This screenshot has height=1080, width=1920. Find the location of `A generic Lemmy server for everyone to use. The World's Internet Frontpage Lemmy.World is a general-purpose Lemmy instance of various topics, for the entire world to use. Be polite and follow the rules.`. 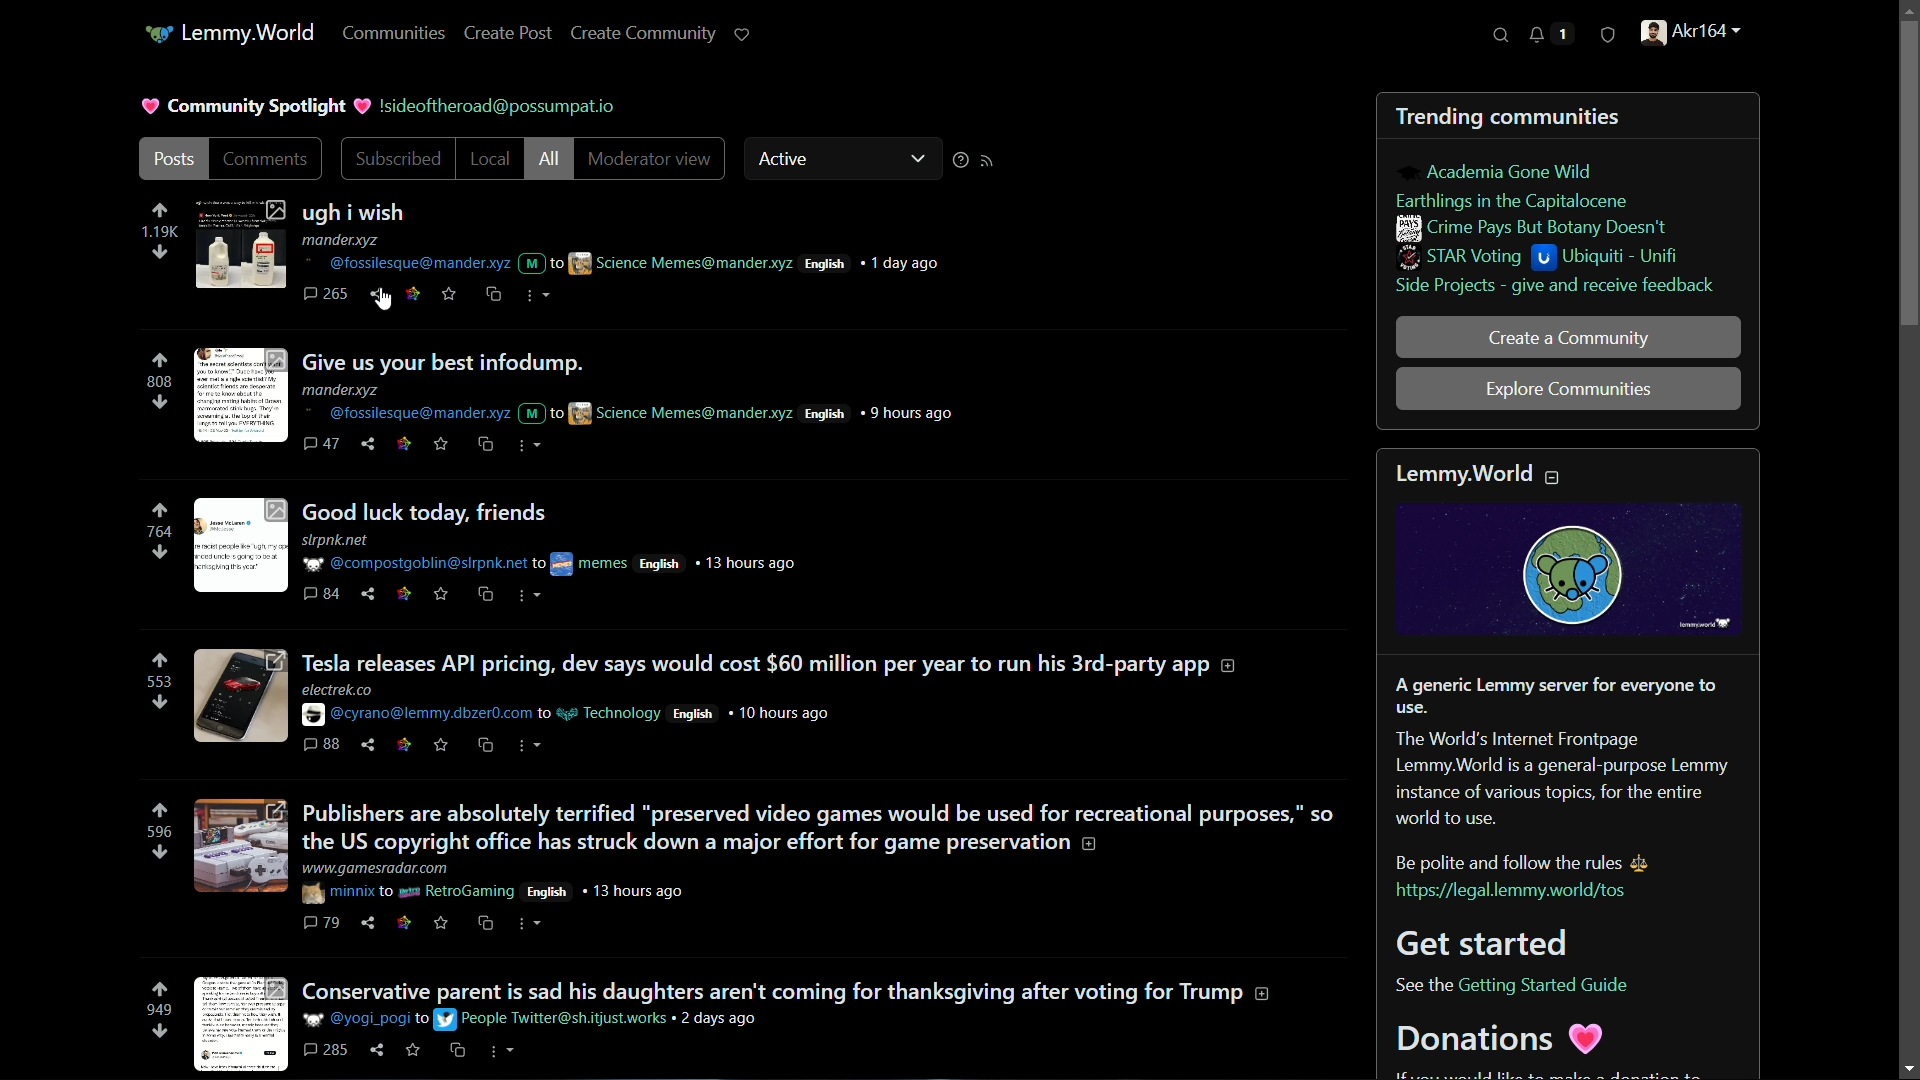

A generic Lemmy server for everyone to use. The World's Internet Frontpage Lemmy.World is a general-purpose Lemmy instance of various topics, for the entire world to use. Be polite and follow the rules. is located at coordinates (1564, 773).